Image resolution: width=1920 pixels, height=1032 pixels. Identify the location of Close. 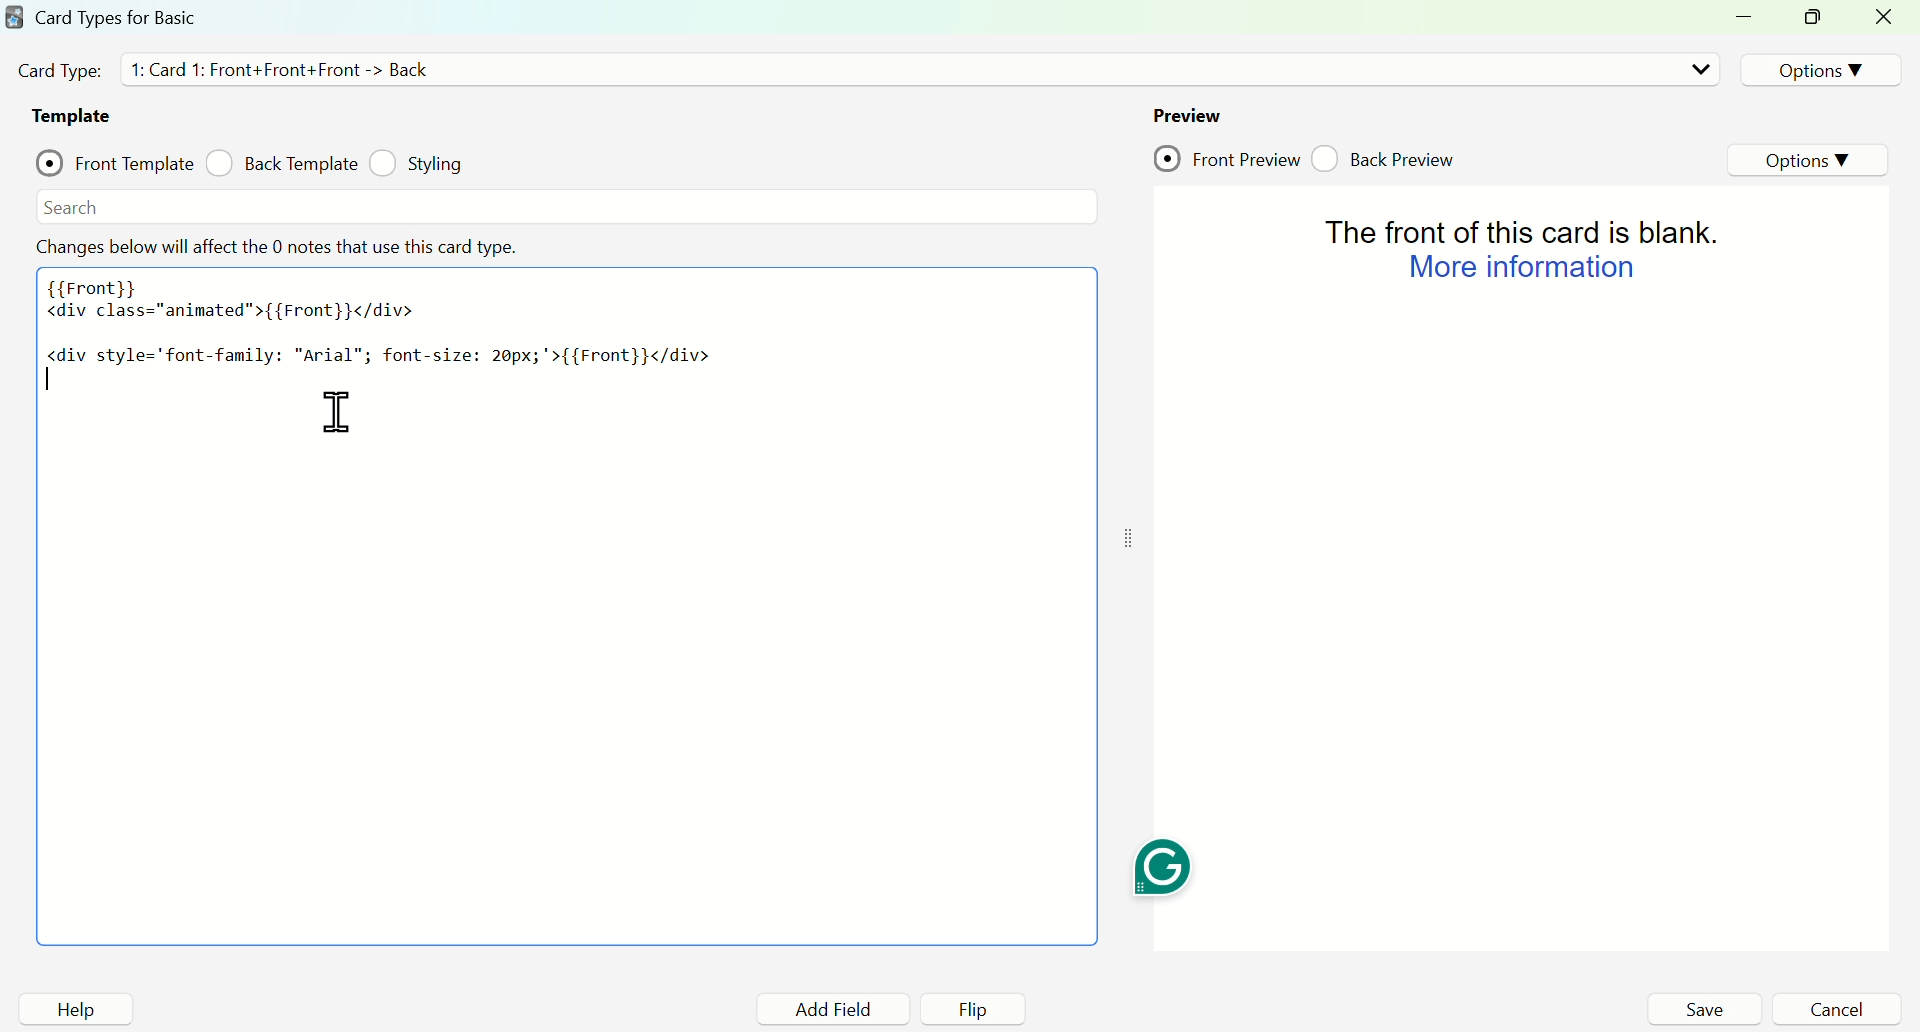
(1887, 18).